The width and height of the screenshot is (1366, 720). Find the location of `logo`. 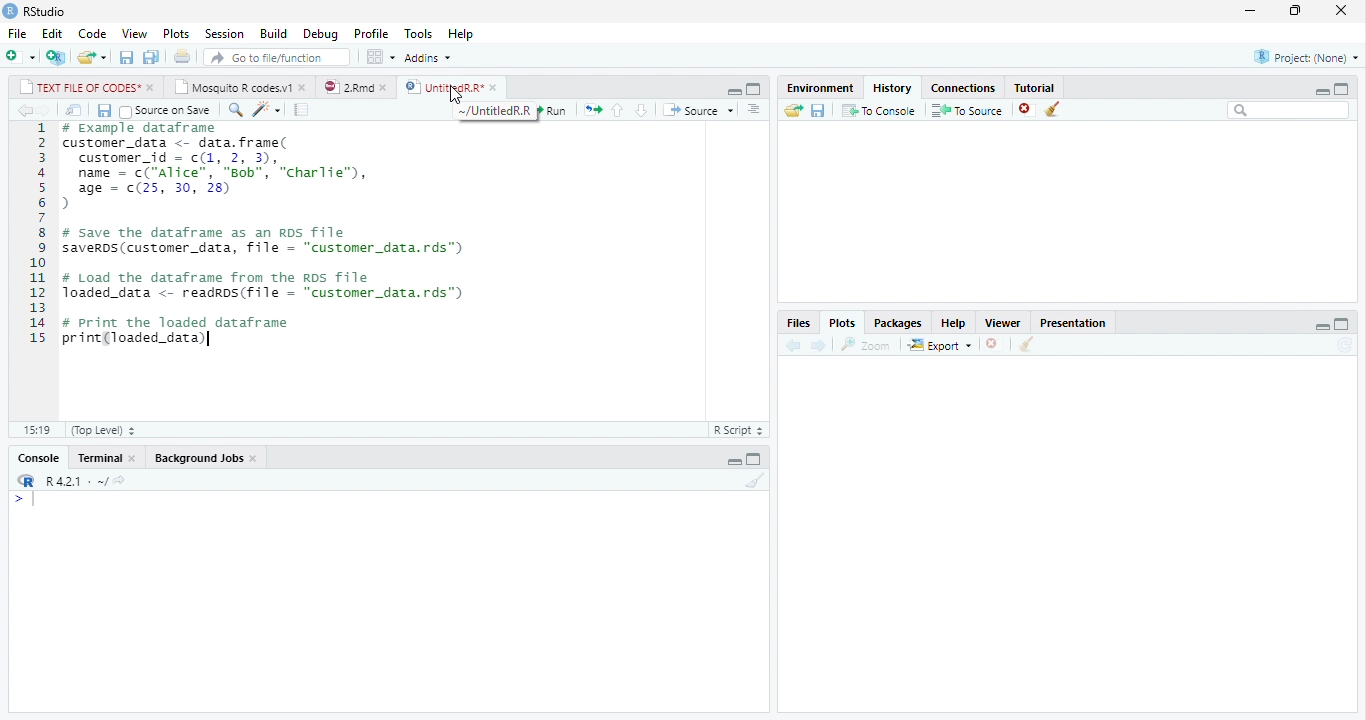

logo is located at coordinates (9, 11).